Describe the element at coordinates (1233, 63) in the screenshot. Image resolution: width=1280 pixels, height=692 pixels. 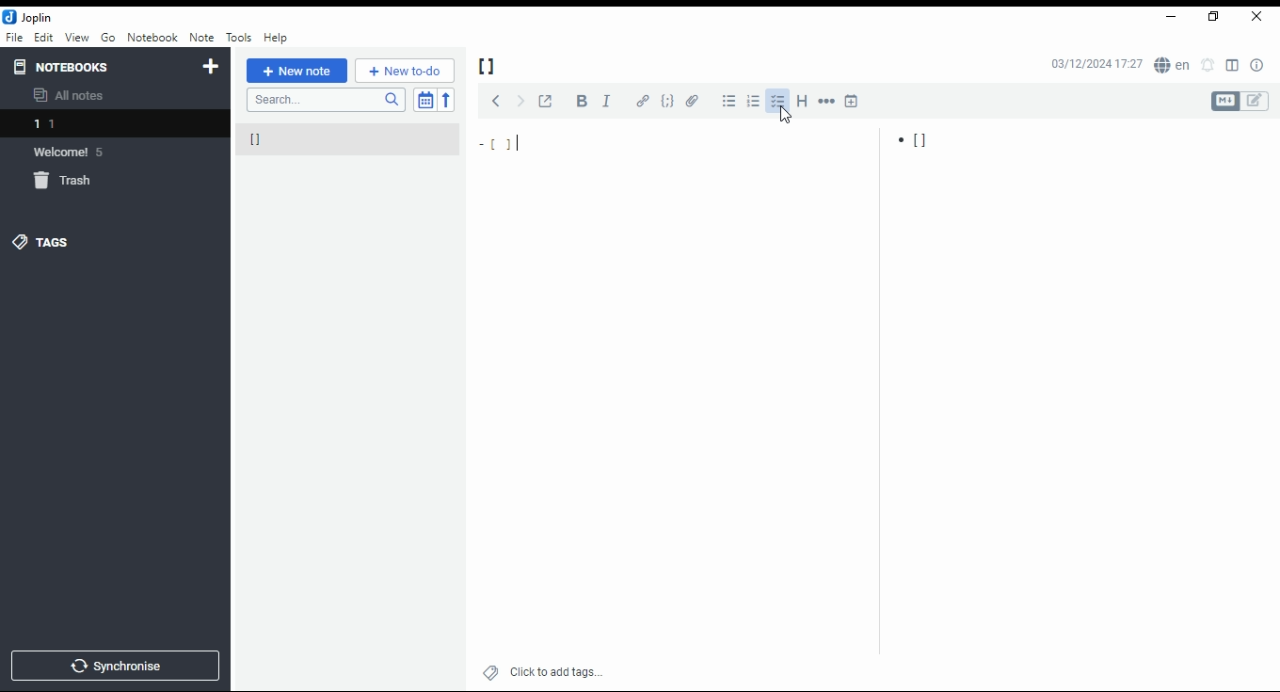
I see `toggle editor layout` at that location.